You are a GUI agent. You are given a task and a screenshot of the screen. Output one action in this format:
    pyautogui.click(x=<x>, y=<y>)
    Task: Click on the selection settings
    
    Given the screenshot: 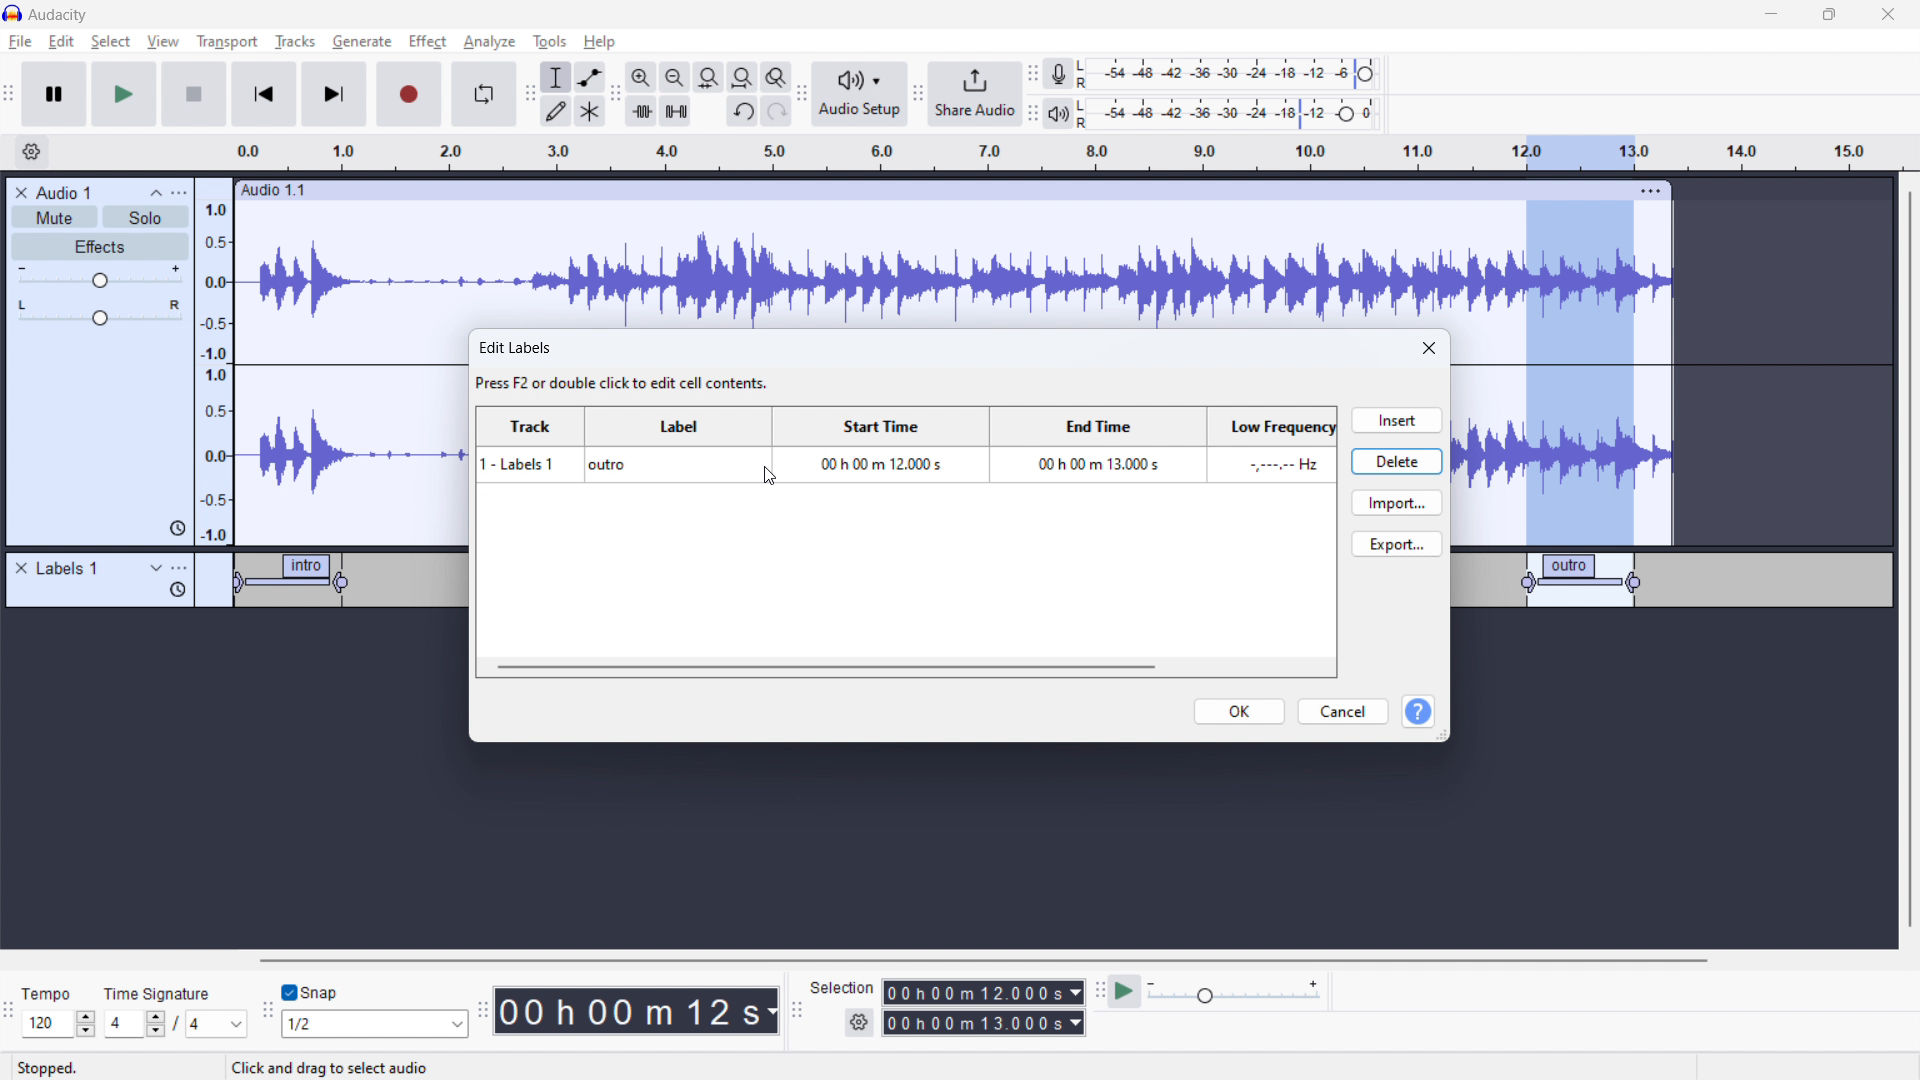 What is the action you would take?
    pyautogui.click(x=860, y=1023)
    